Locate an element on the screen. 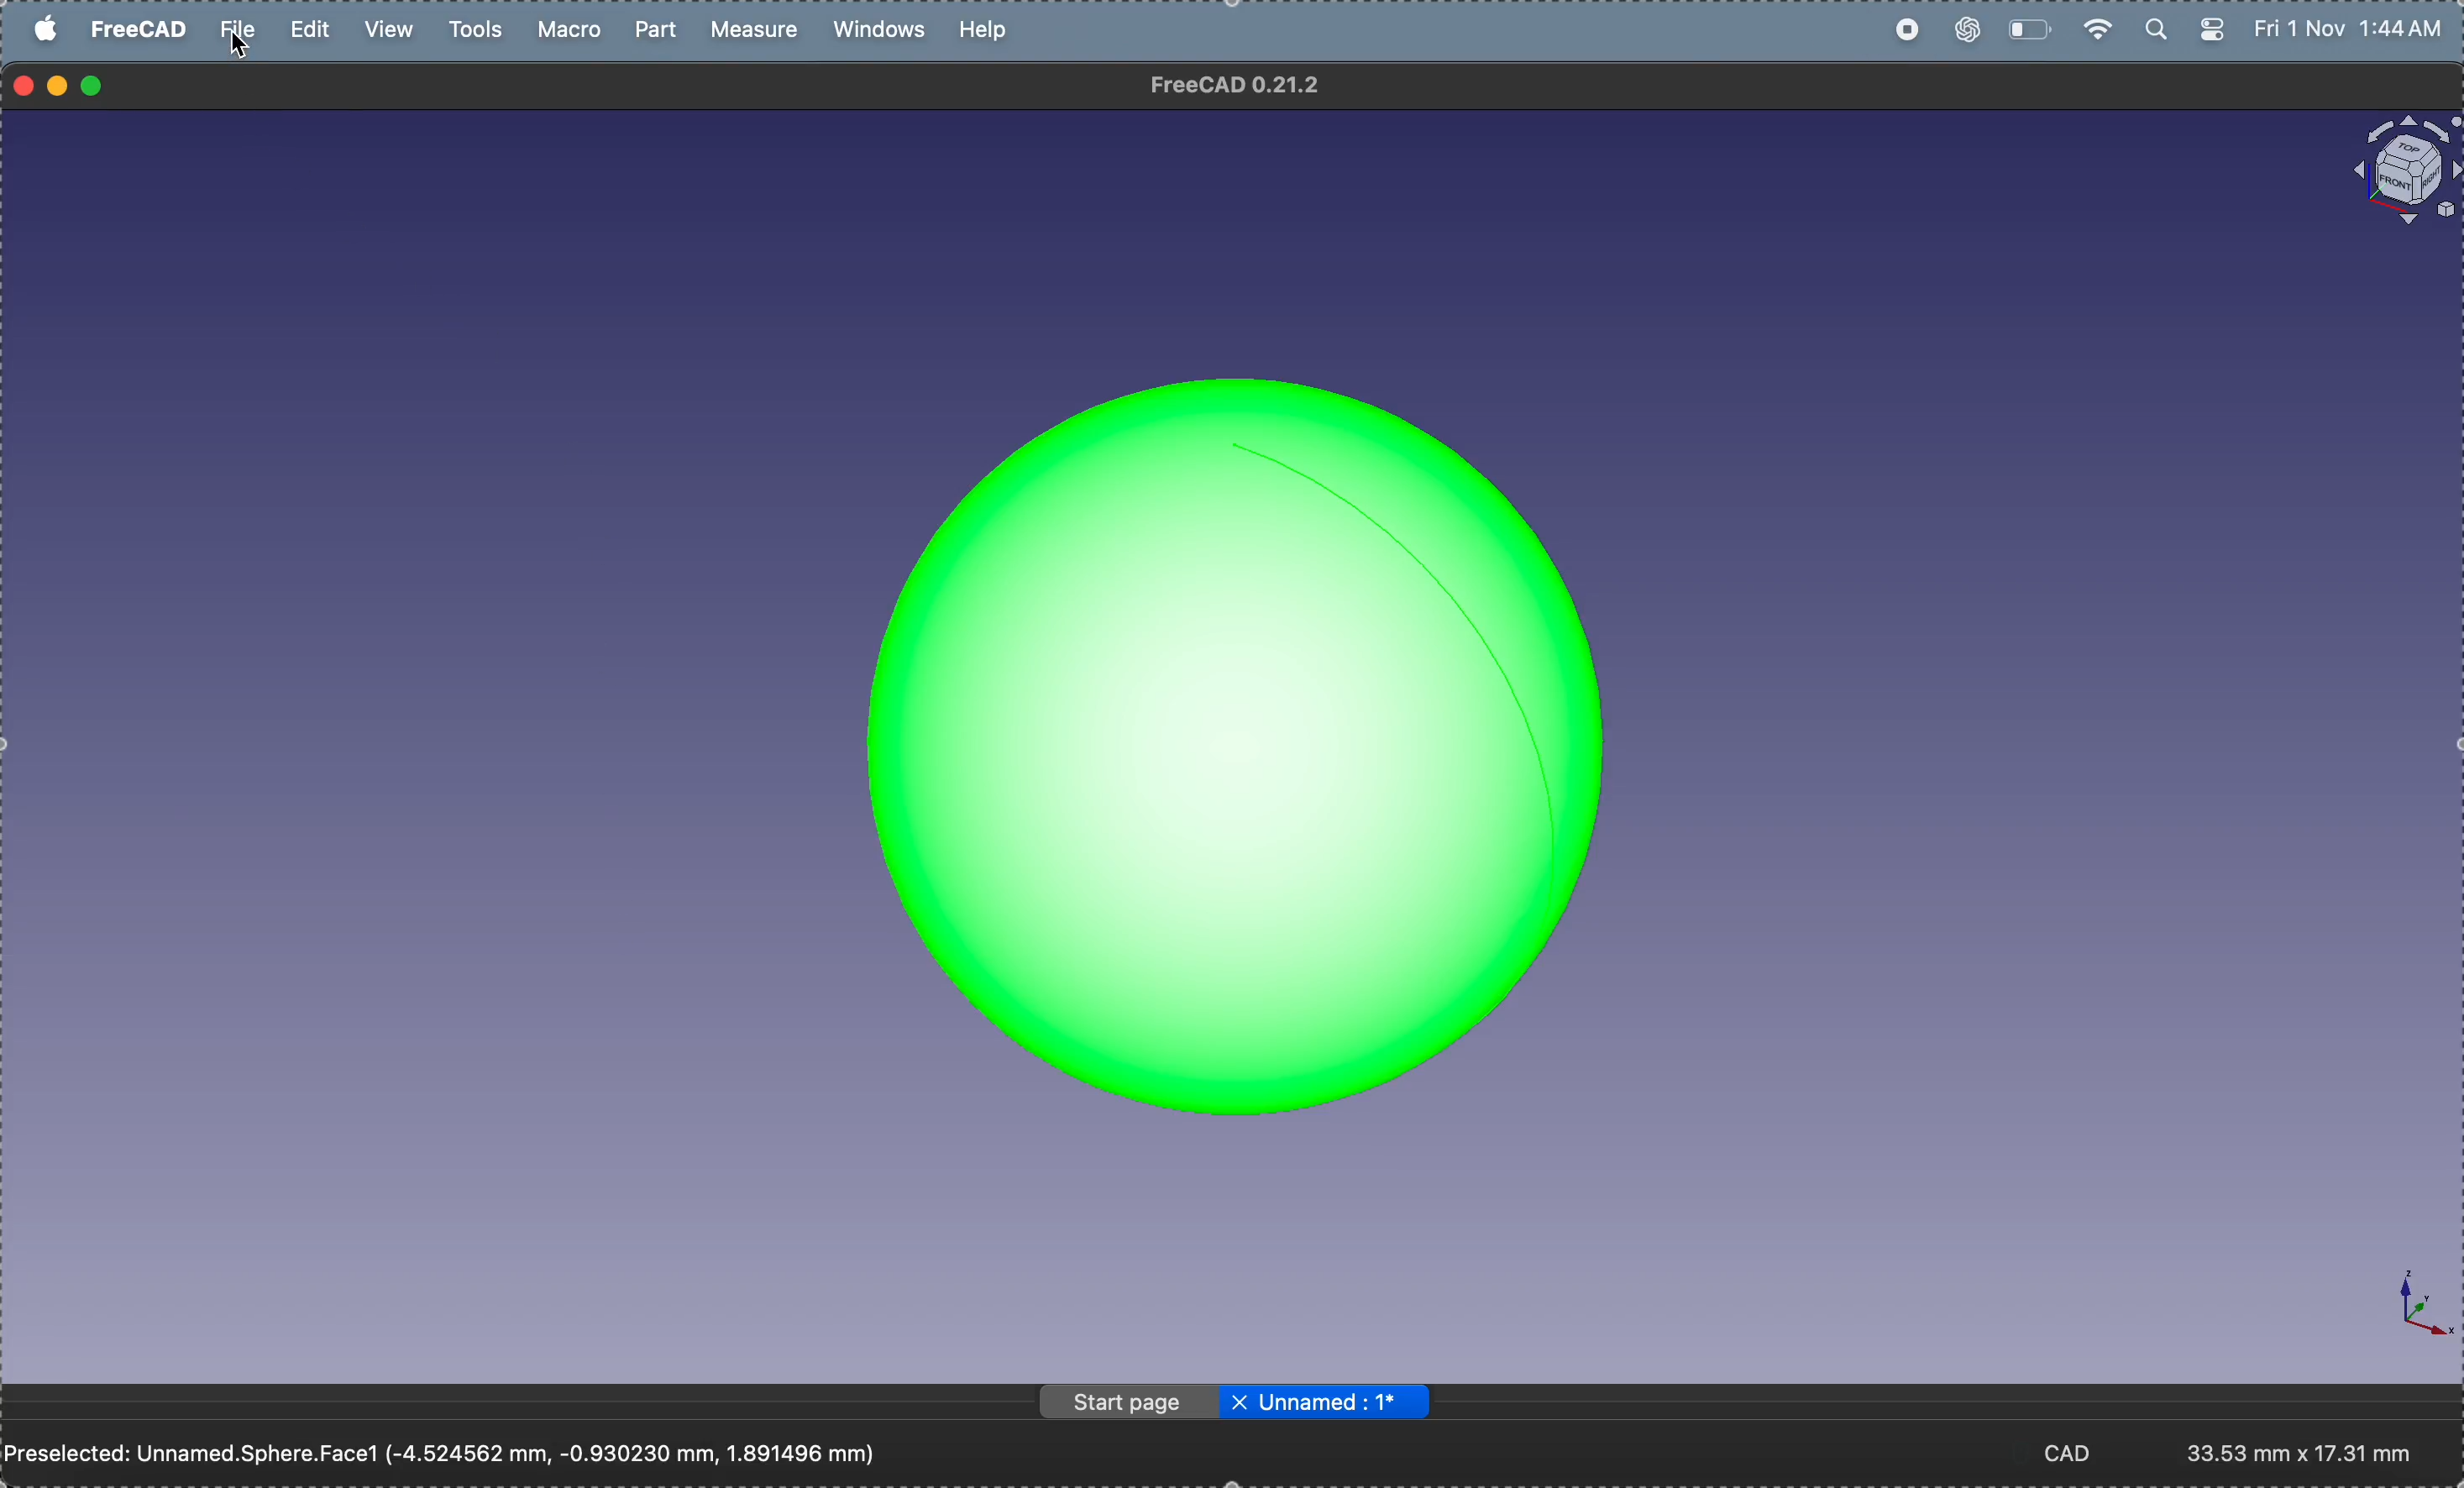 Image resolution: width=2464 pixels, height=1488 pixels. apple widgets is located at coordinates (2181, 30).